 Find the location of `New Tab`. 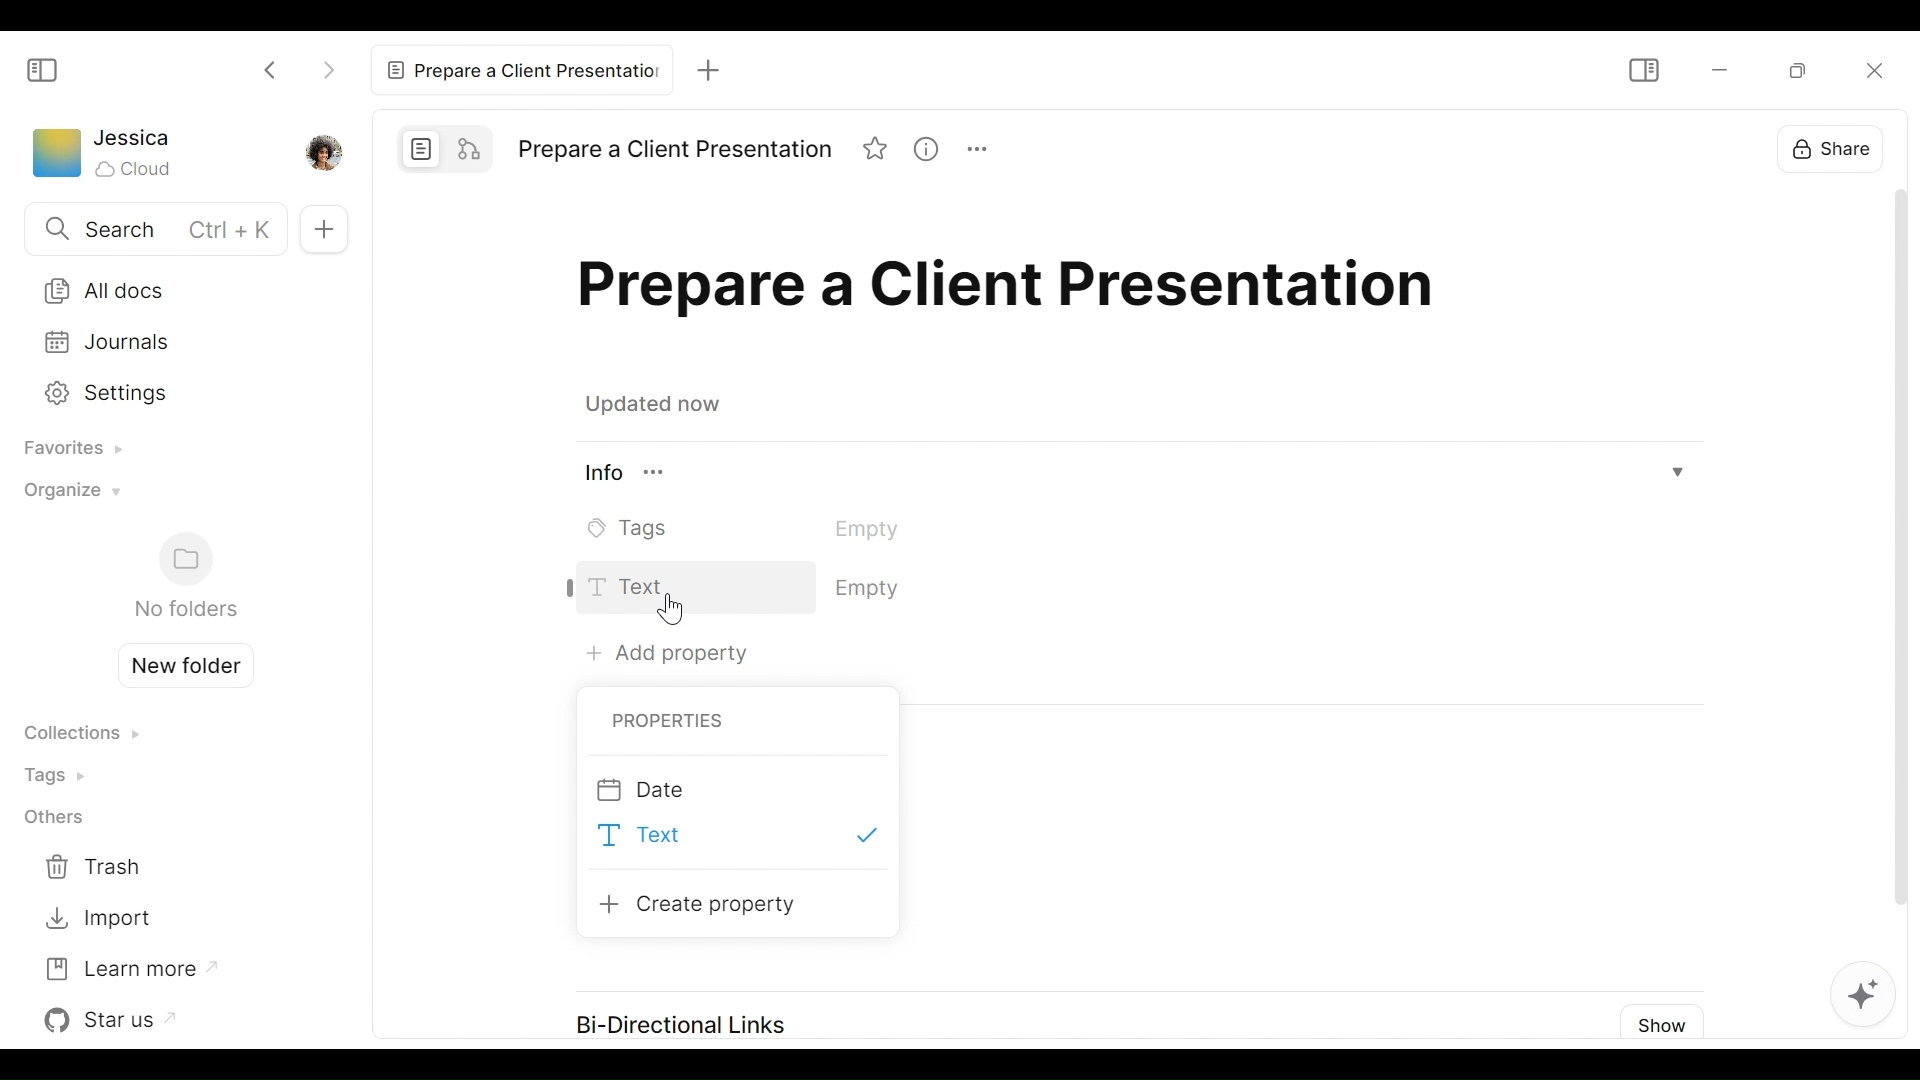

New Tab is located at coordinates (709, 69).